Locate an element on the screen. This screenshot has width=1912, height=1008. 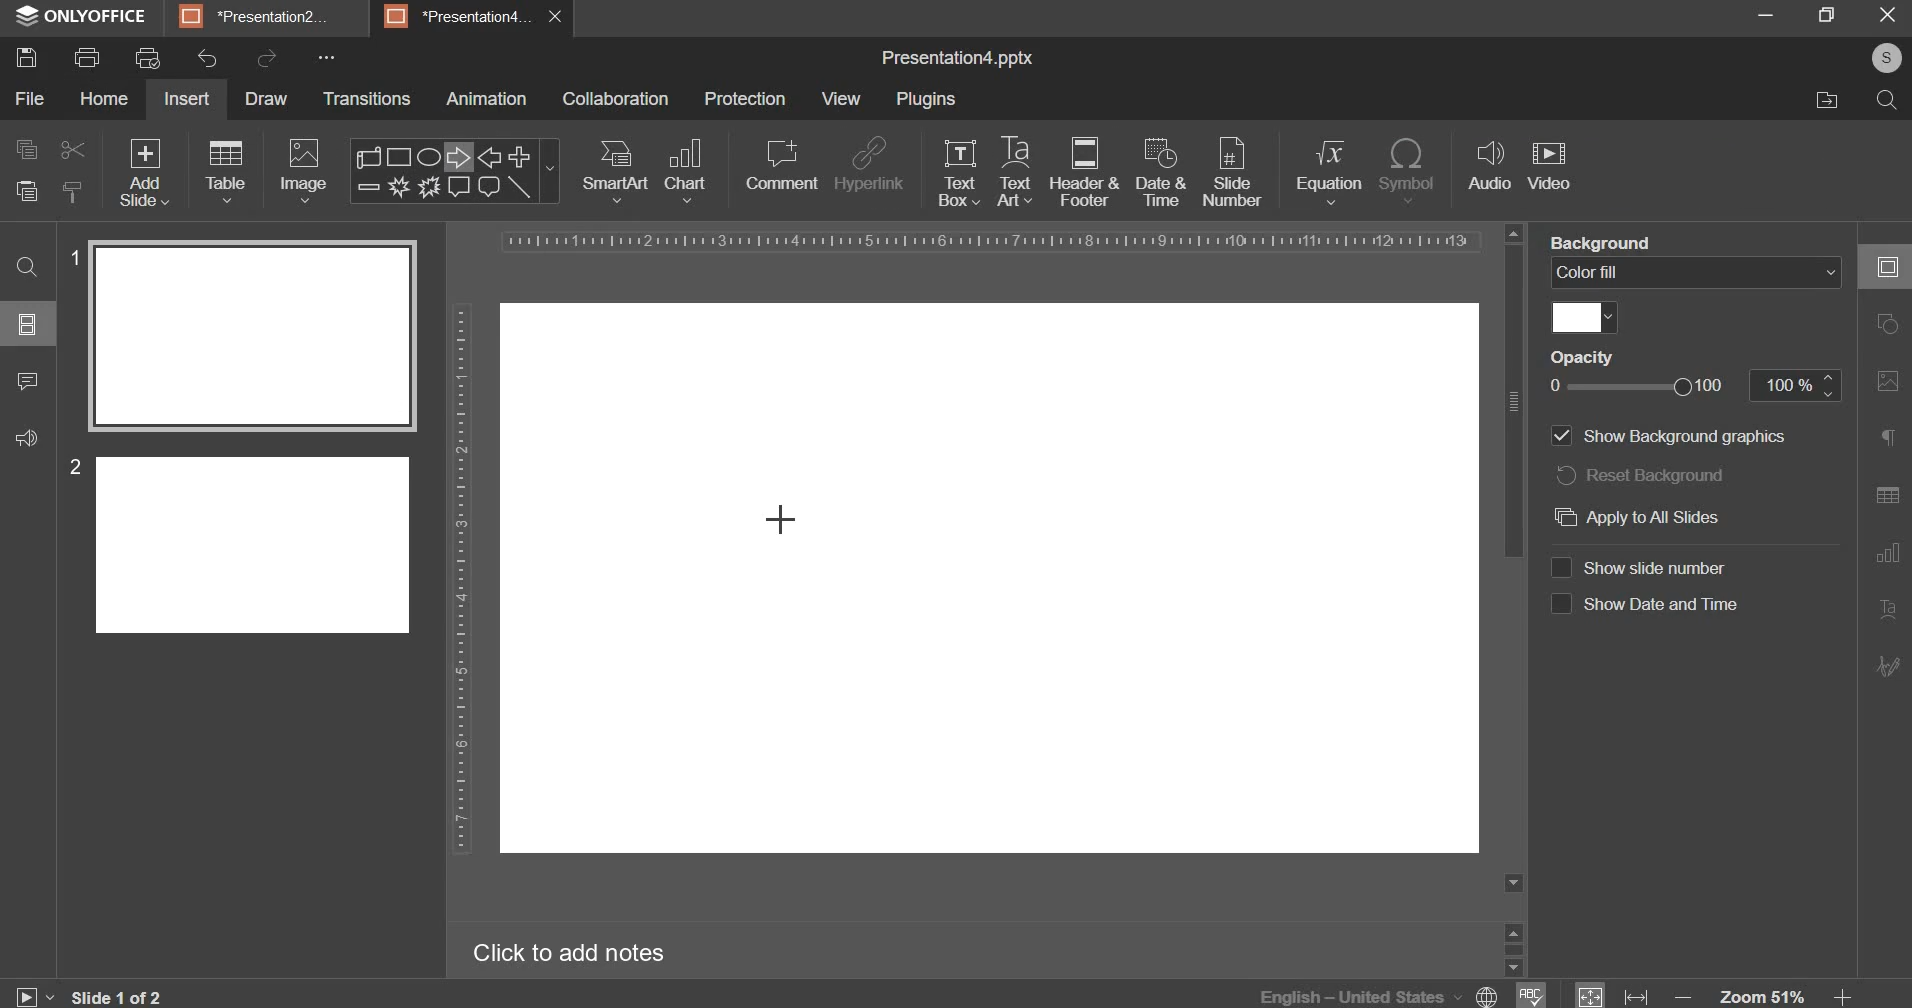
audio is located at coordinates (1489, 167).